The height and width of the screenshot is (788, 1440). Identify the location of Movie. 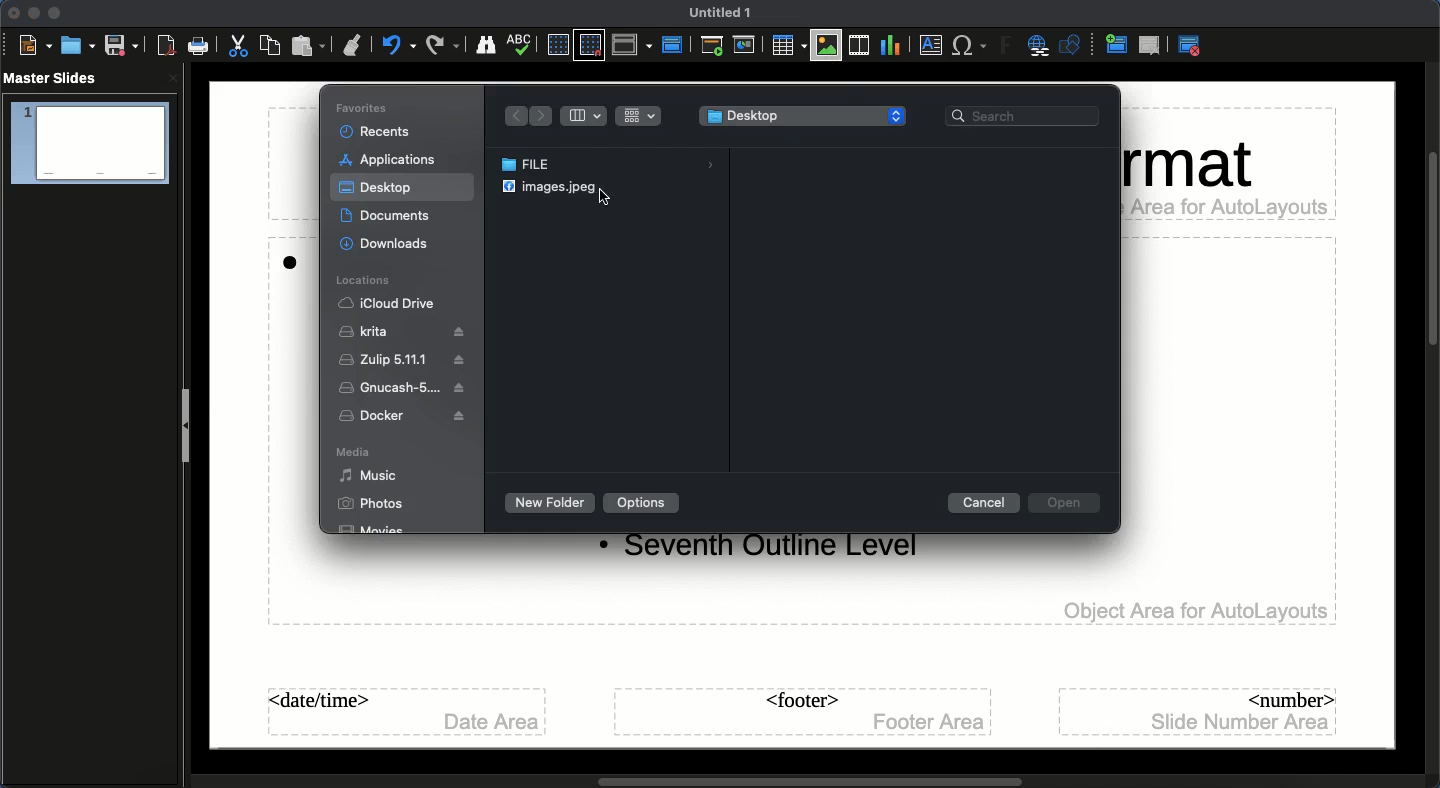
(374, 530).